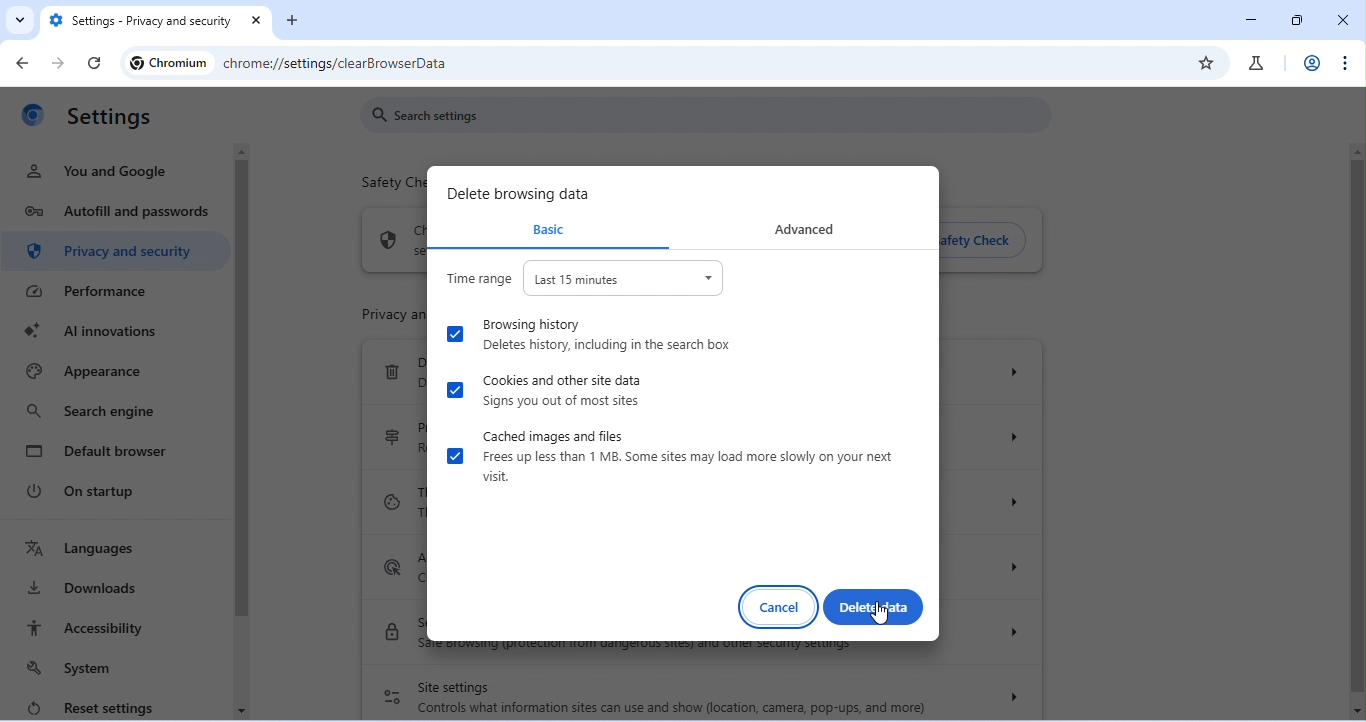 This screenshot has width=1366, height=722. I want to click on chrome labs, so click(1255, 63).